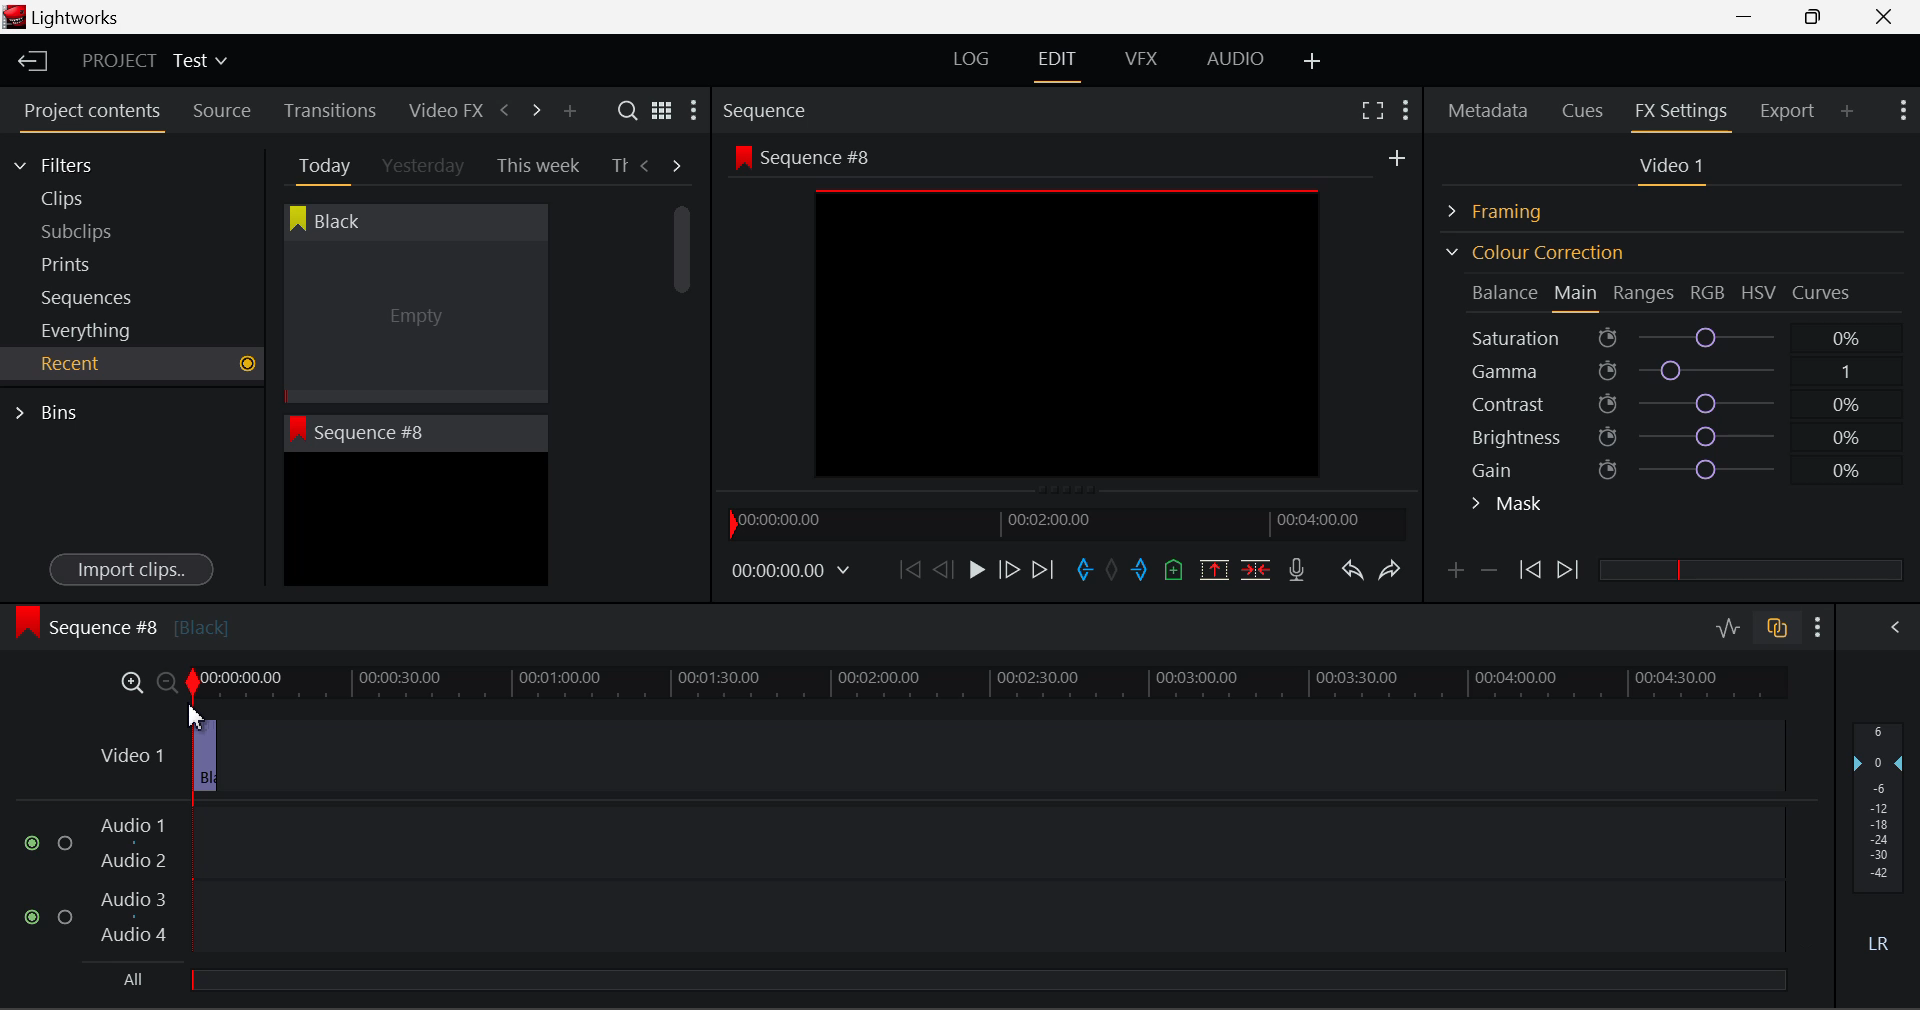 Image resolution: width=1920 pixels, height=1010 pixels. I want to click on Toggle audio track sync, so click(1778, 626).